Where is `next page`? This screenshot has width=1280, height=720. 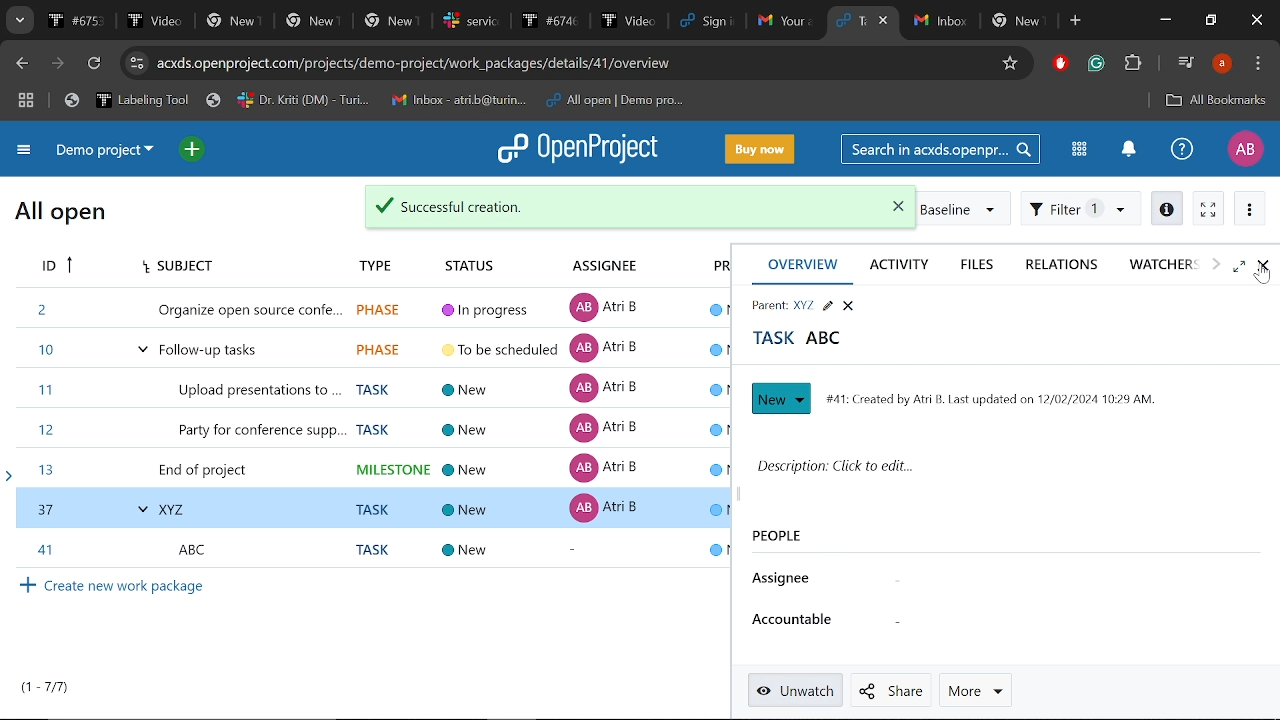
next page is located at coordinates (57, 64).